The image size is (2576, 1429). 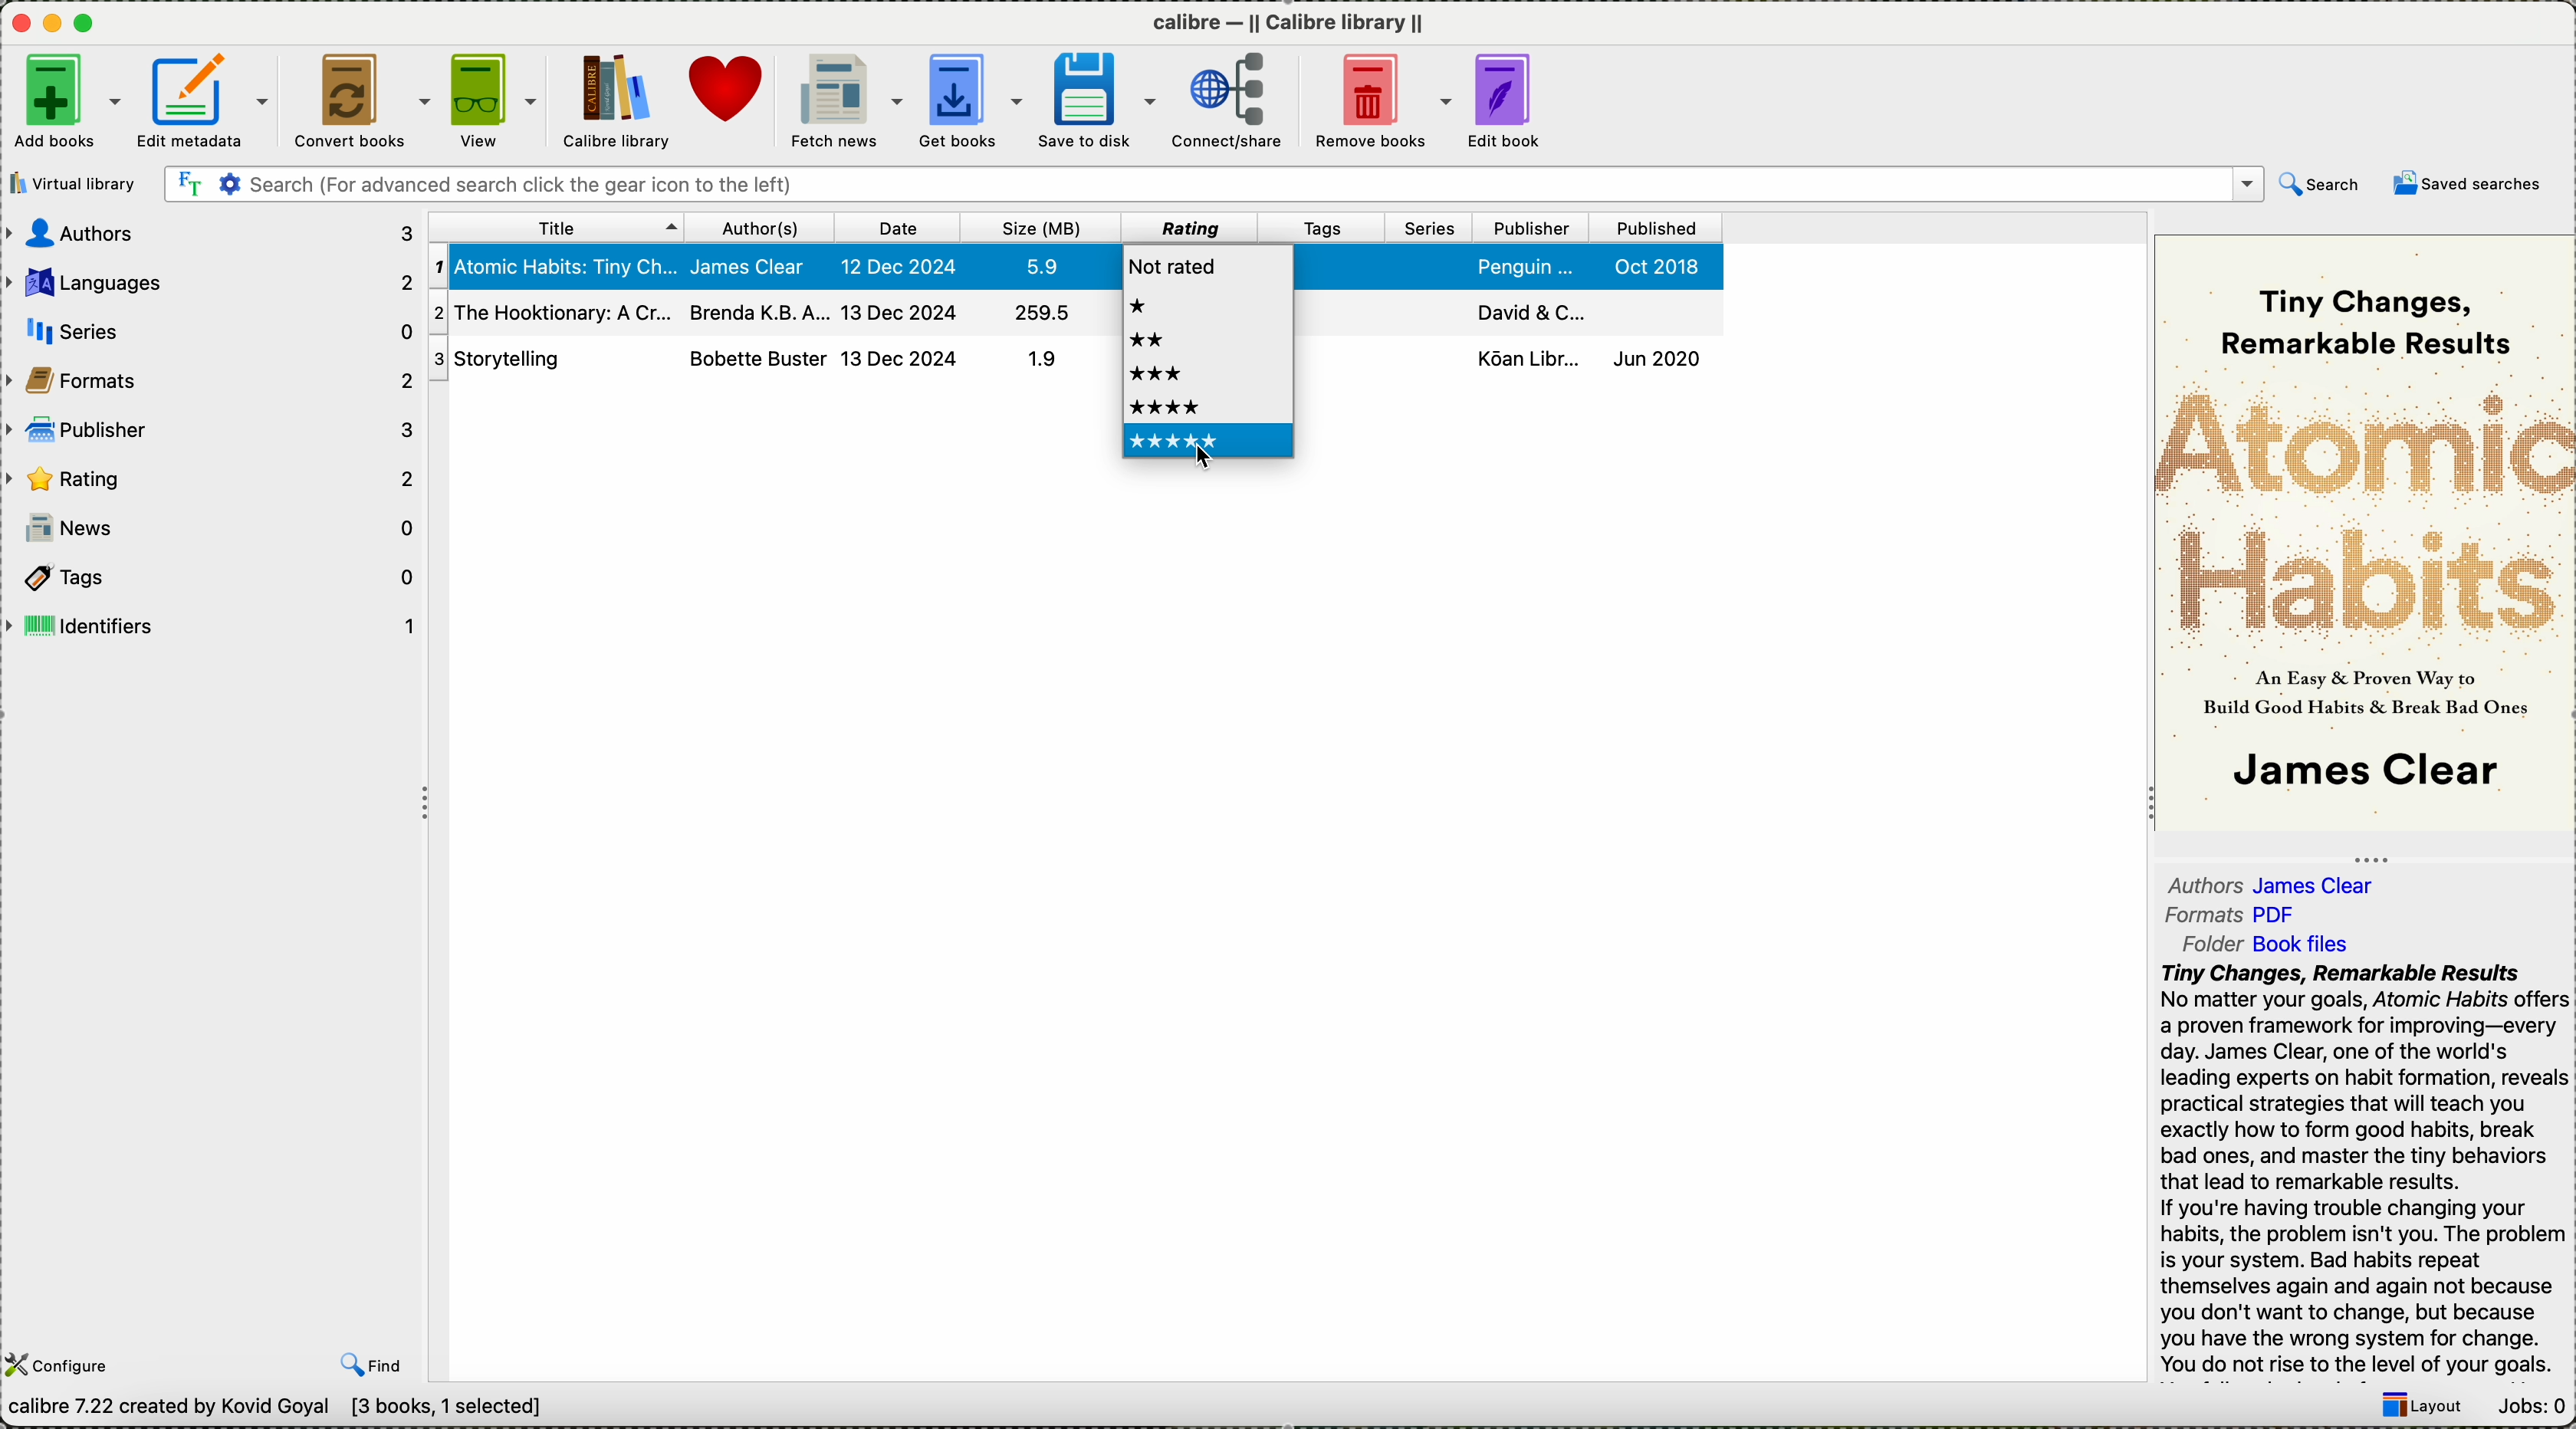 I want to click on bobette buster, so click(x=756, y=357).